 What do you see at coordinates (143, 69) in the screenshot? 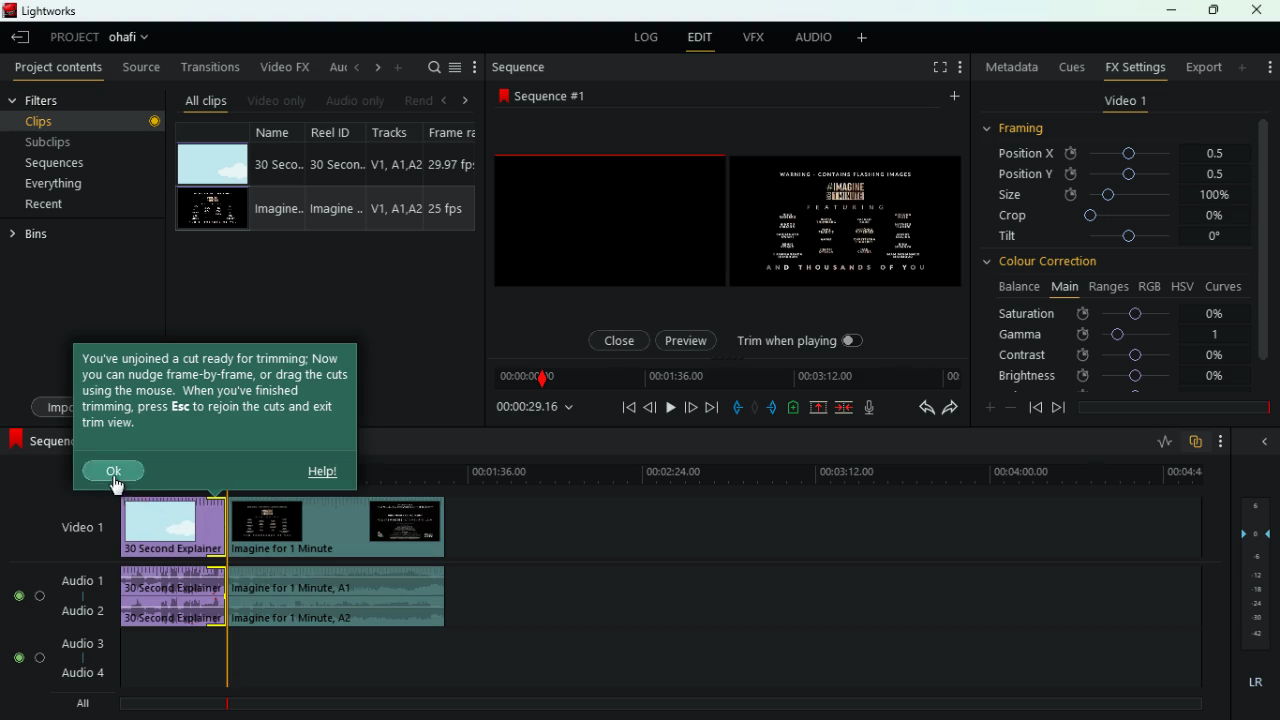
I see `source` at bounding box center [143, 69].